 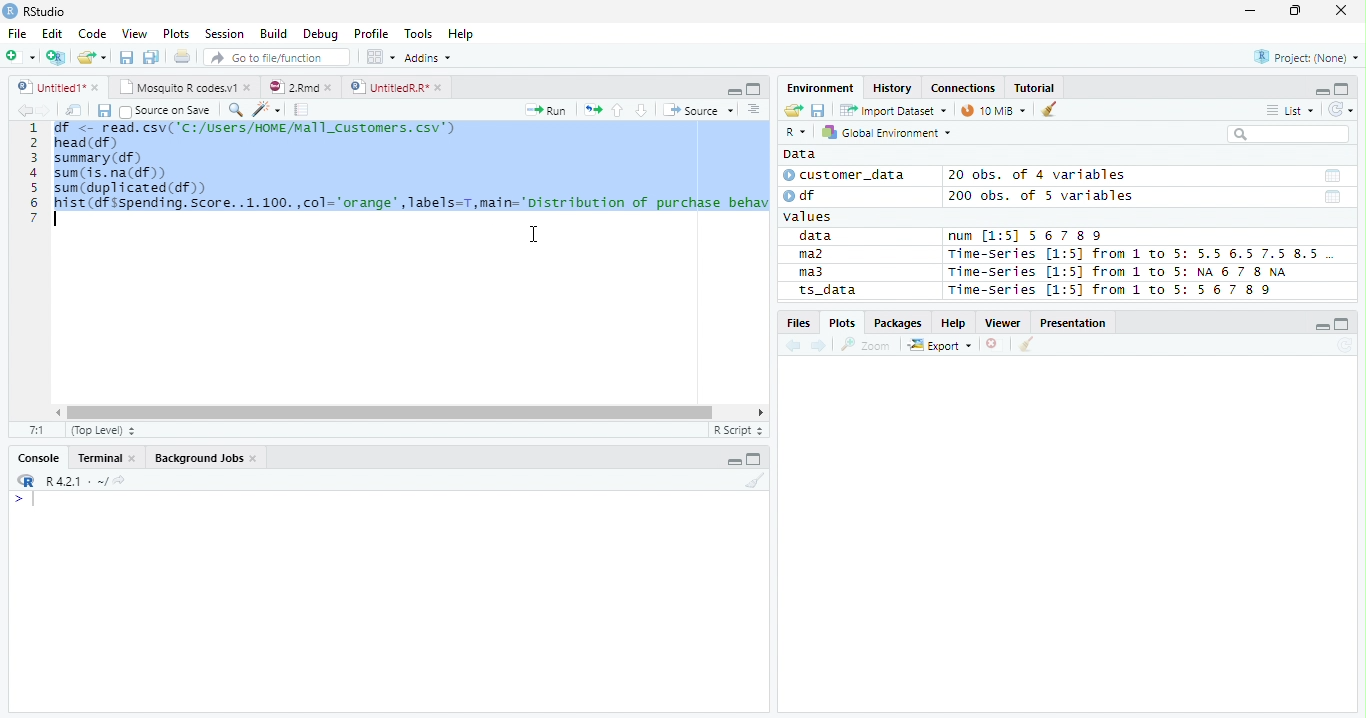 What do you see at coordinates (1051, 108) in the screenshot?
I see `Clean` at bounding box center [1051, 108].